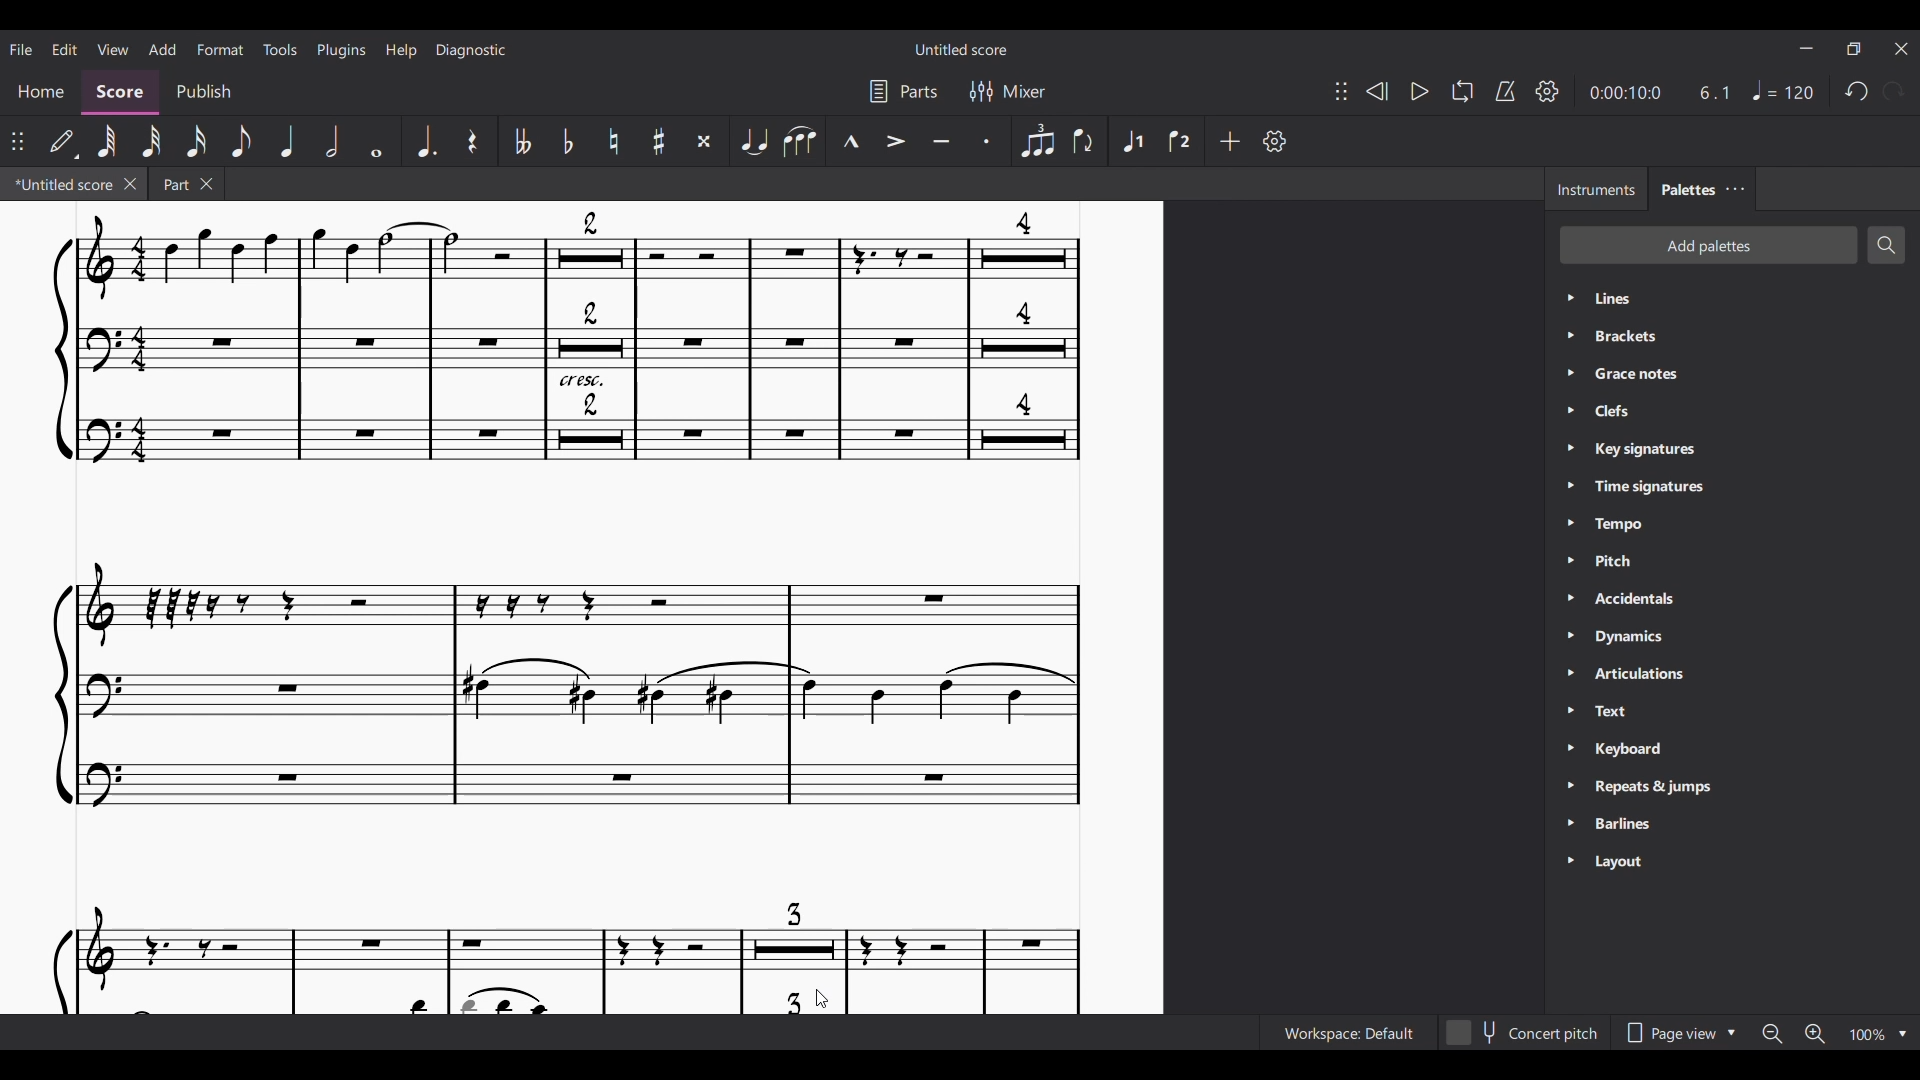 The width and height of the screenshot is (1920, 1080). I want to click on Format menu, highlighted by cursor, so click(218, 48).